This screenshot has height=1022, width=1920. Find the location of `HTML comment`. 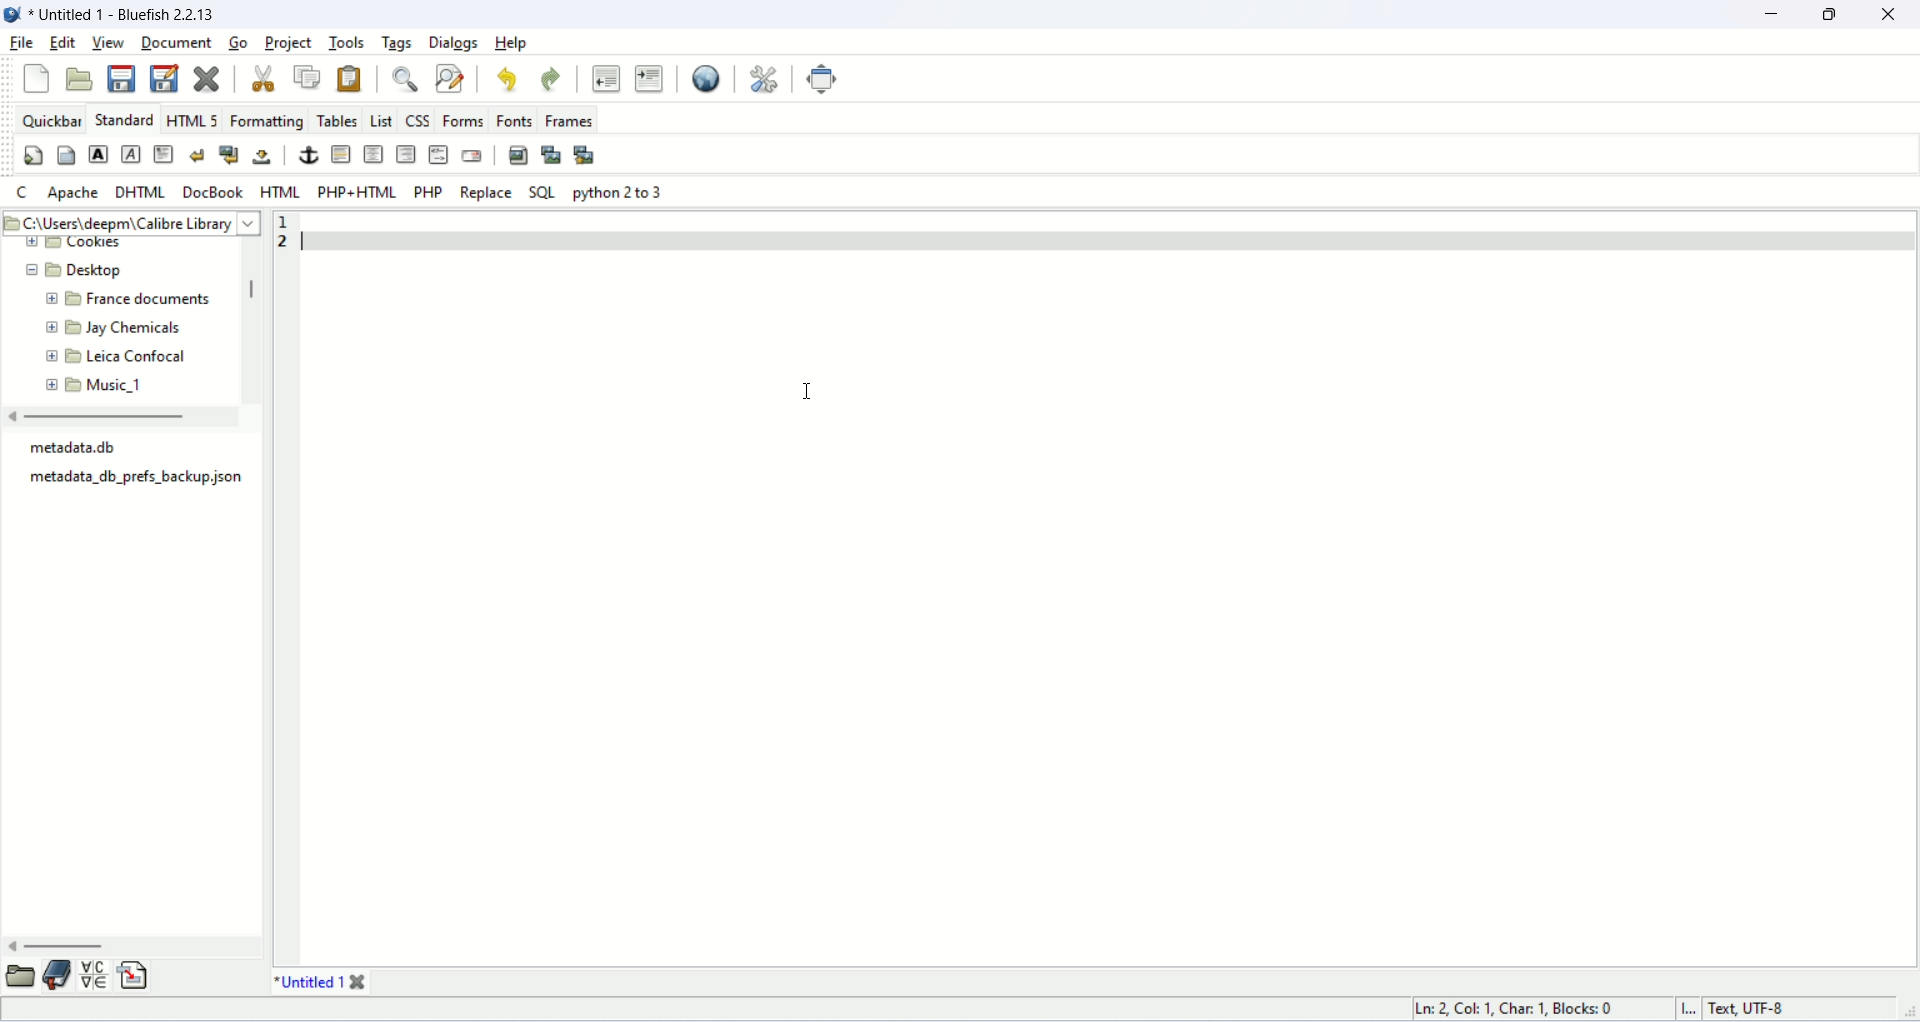

HTML comment is located at coordinates (438, 153).